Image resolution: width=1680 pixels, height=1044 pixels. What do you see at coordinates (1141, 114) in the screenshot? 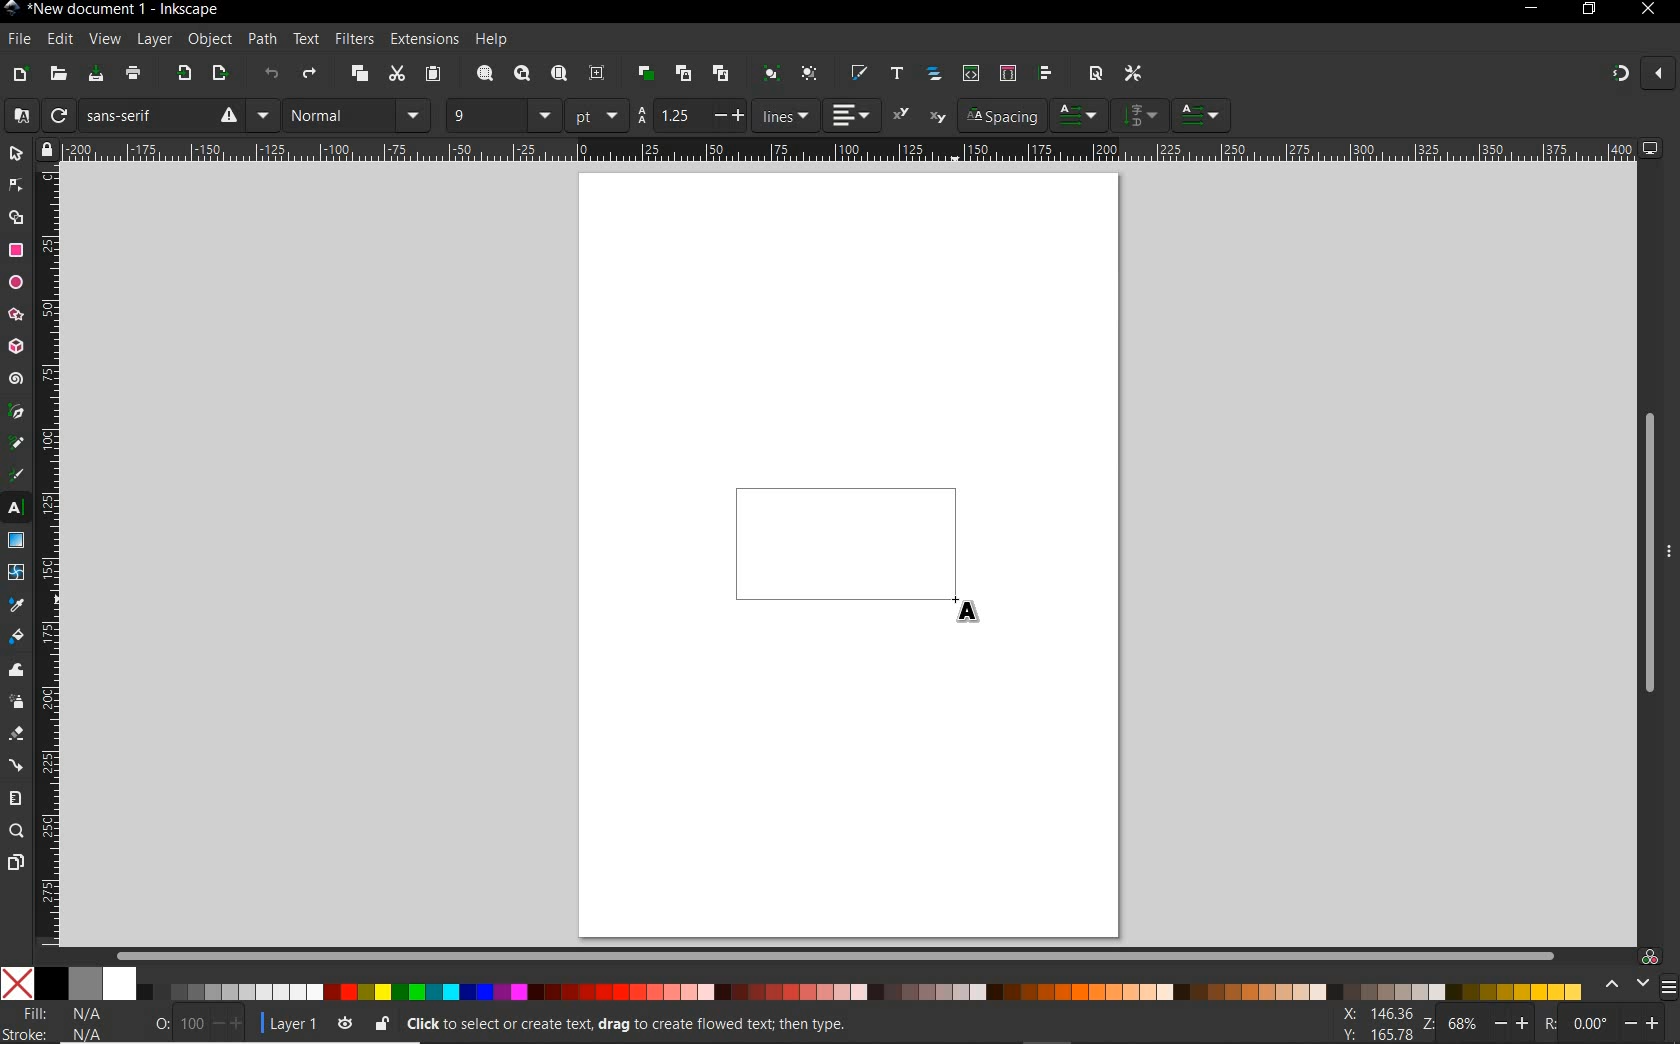
I see `menu` at bounding box center [1141, 114].